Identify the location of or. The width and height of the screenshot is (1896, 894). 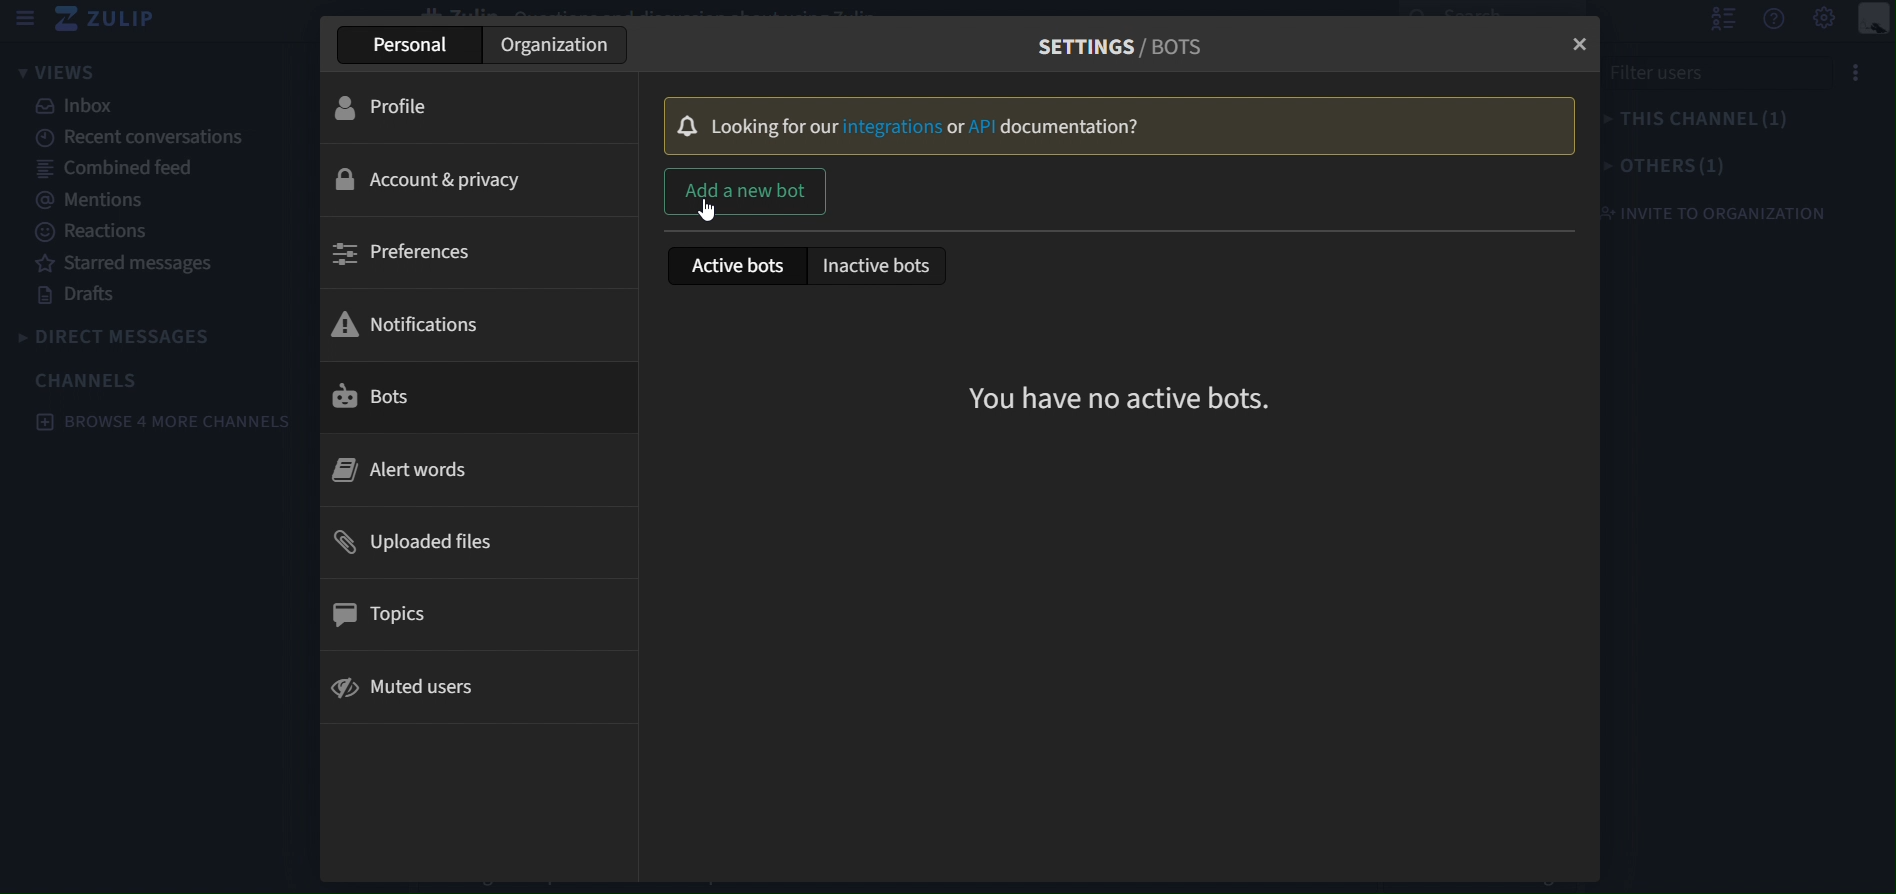
(955, 126).